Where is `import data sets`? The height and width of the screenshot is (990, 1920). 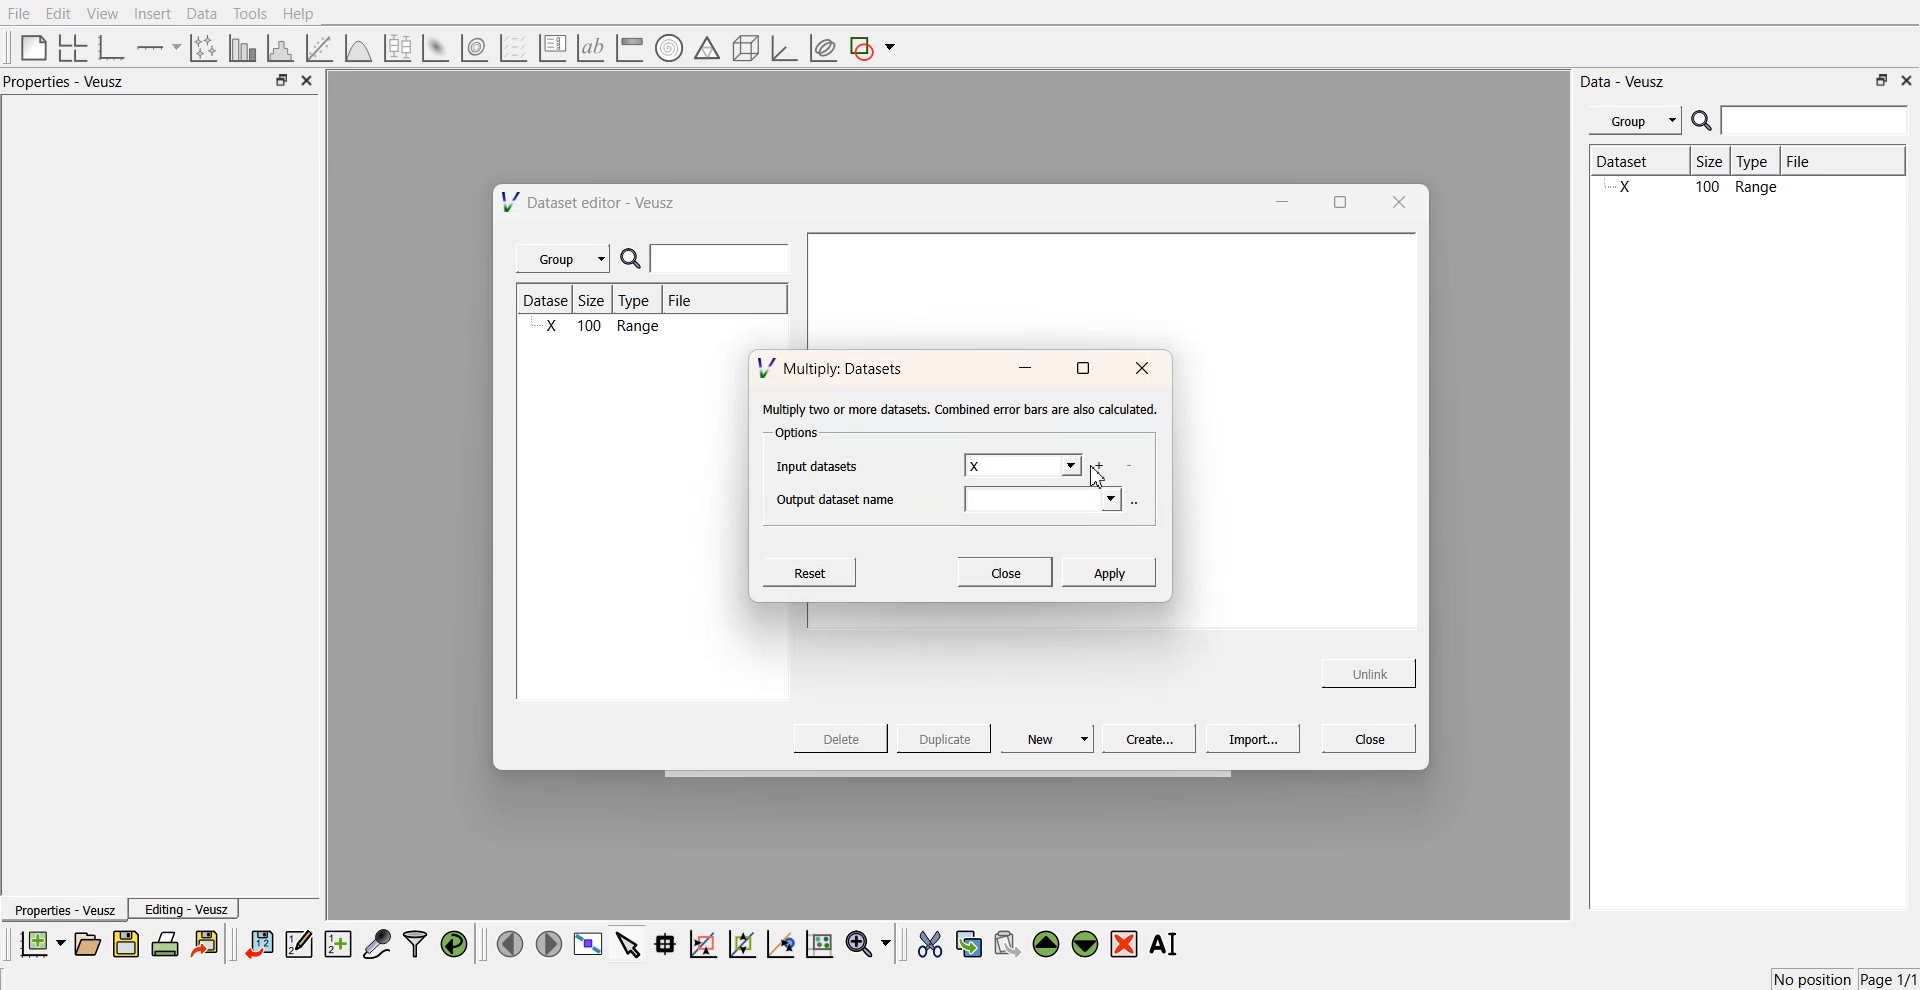 import data sets is located at coordinates (258, 944).